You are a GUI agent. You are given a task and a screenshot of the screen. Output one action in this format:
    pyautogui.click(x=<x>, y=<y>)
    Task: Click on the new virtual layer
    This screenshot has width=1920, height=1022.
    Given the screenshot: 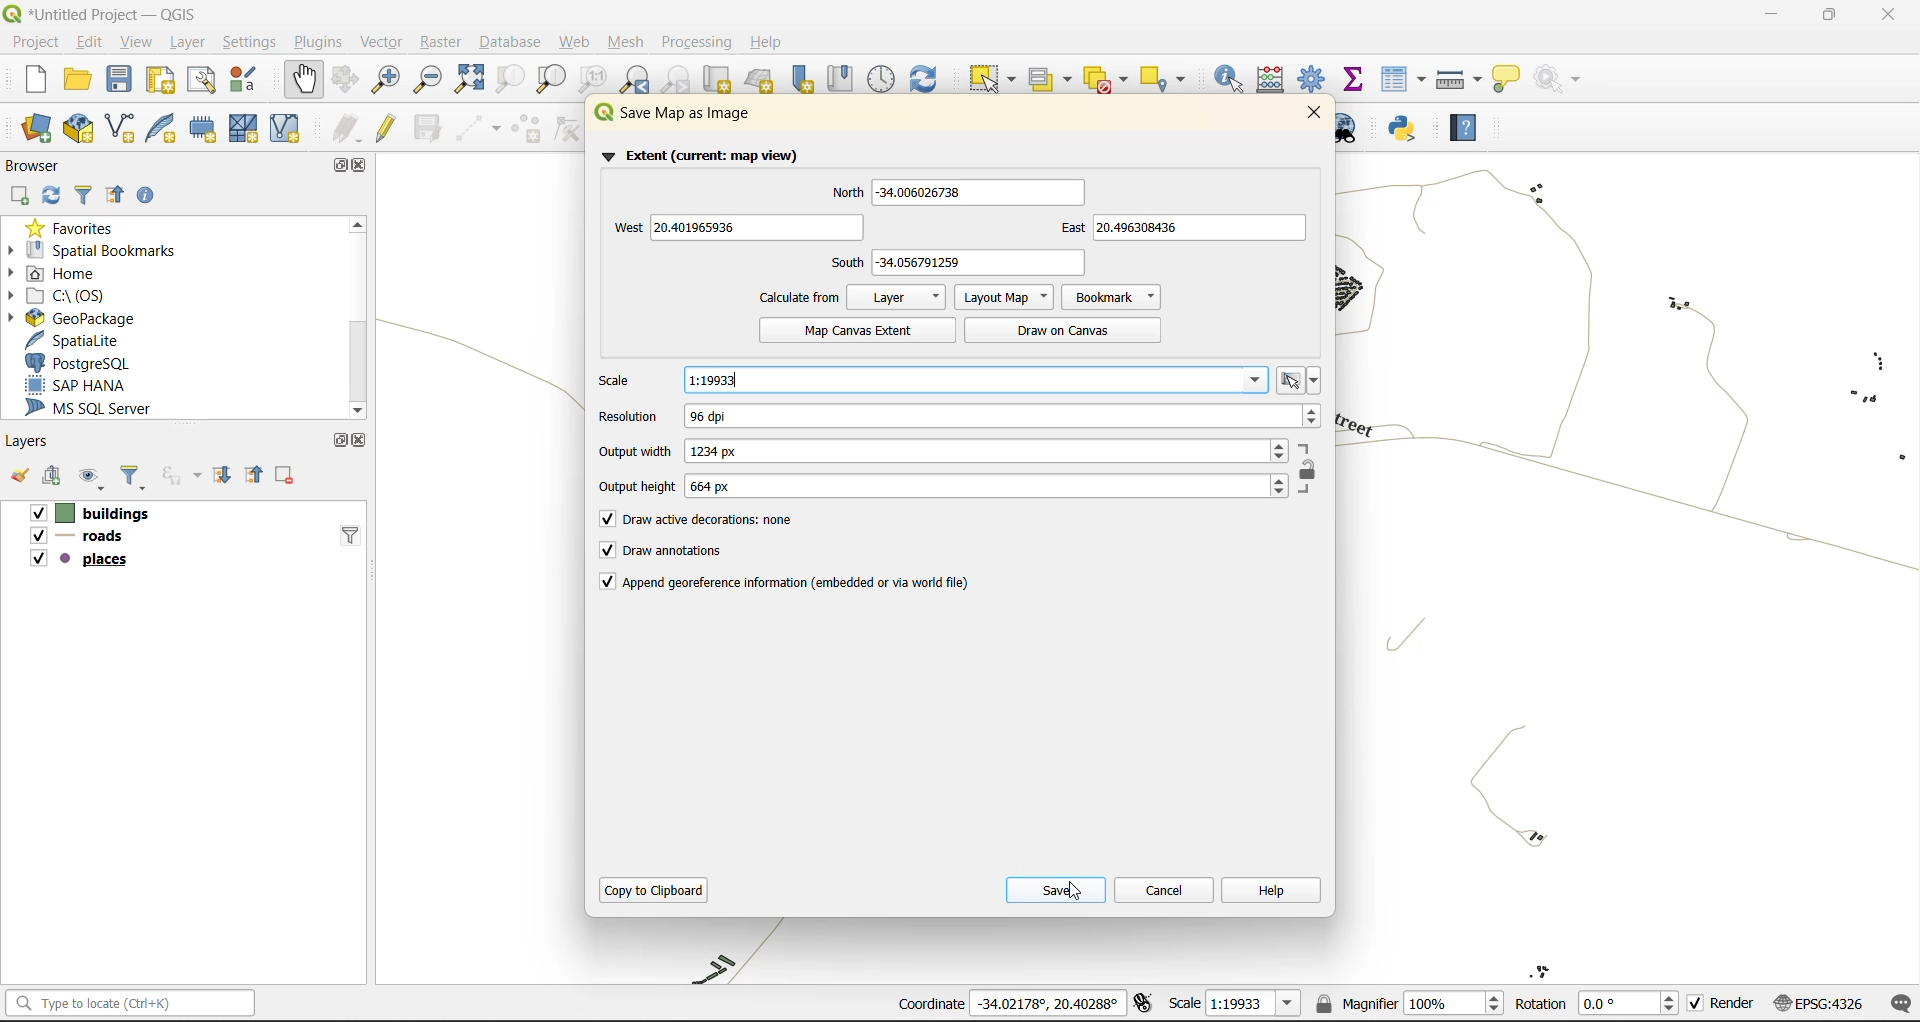 What is the action you would take?
    pyautogui.click(x=286, y=127)
    